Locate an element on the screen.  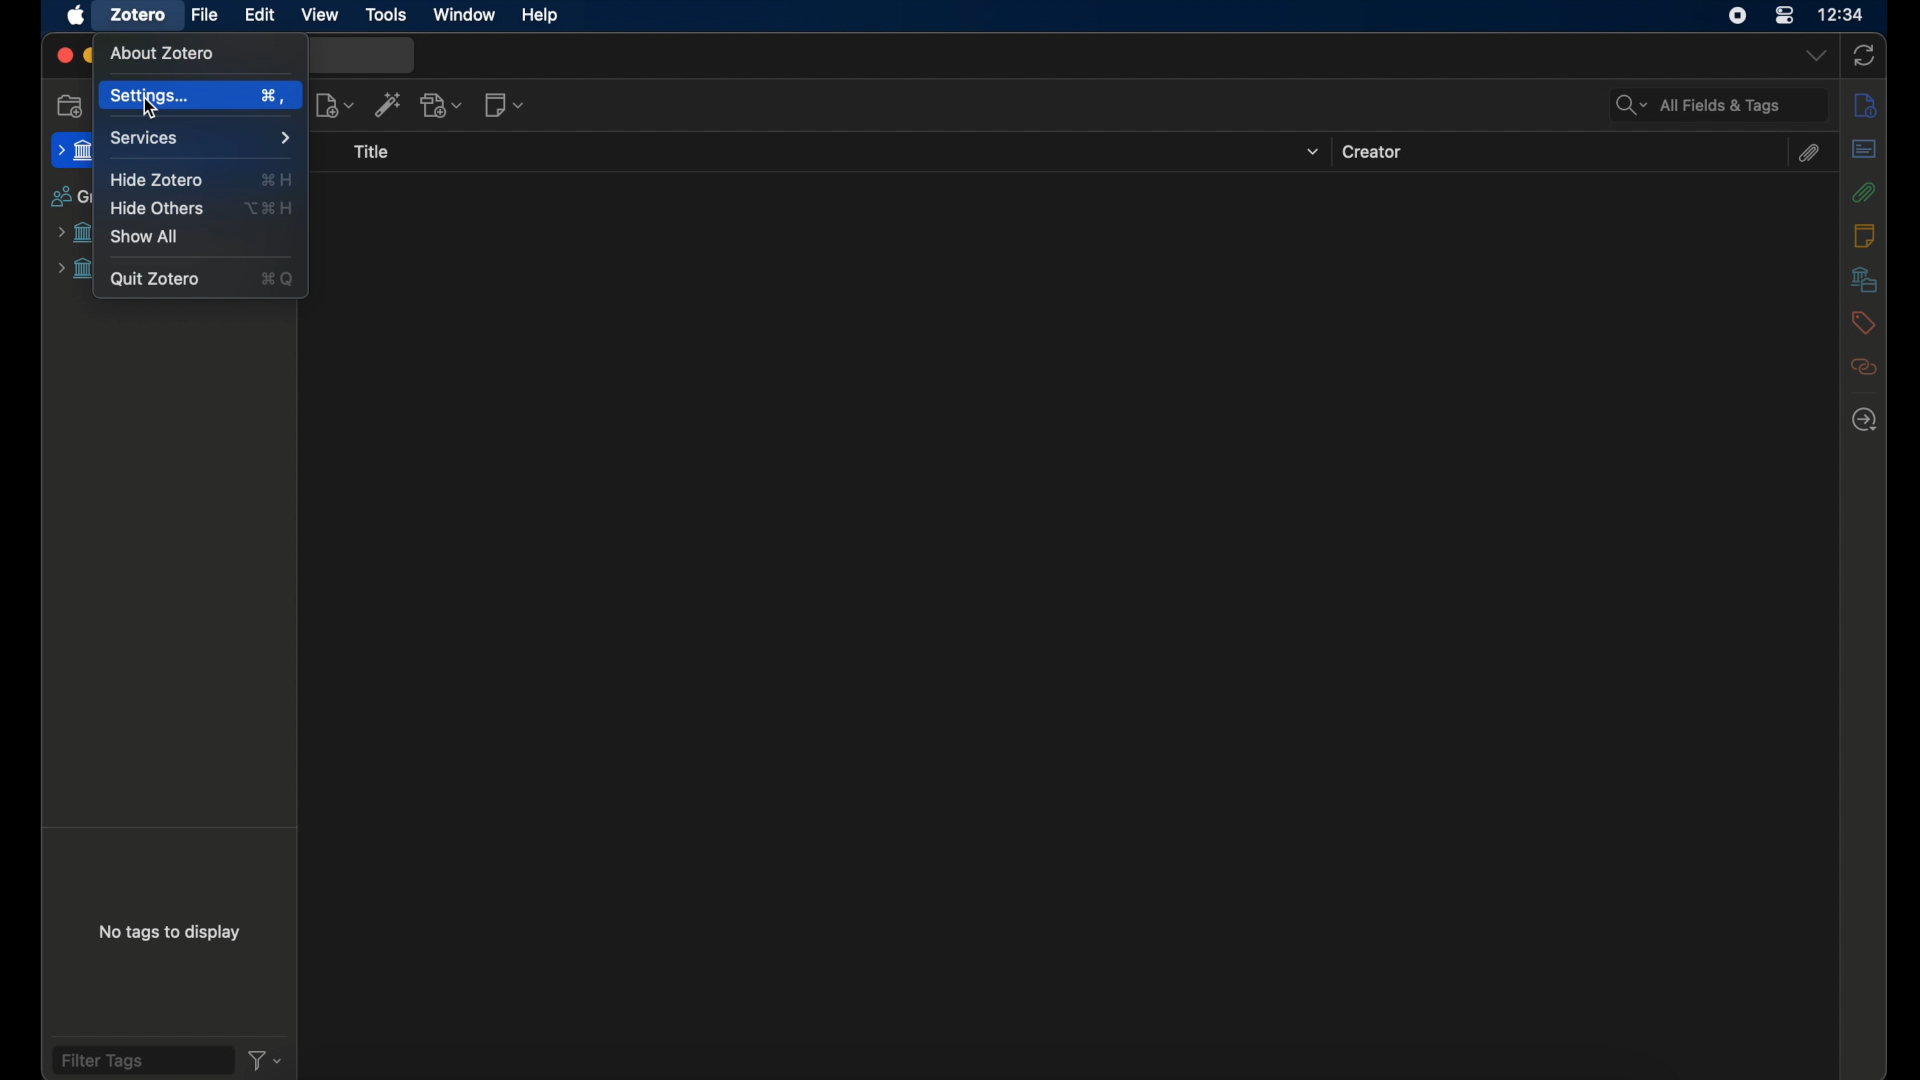
hide others is located at coordinates (155, 209).